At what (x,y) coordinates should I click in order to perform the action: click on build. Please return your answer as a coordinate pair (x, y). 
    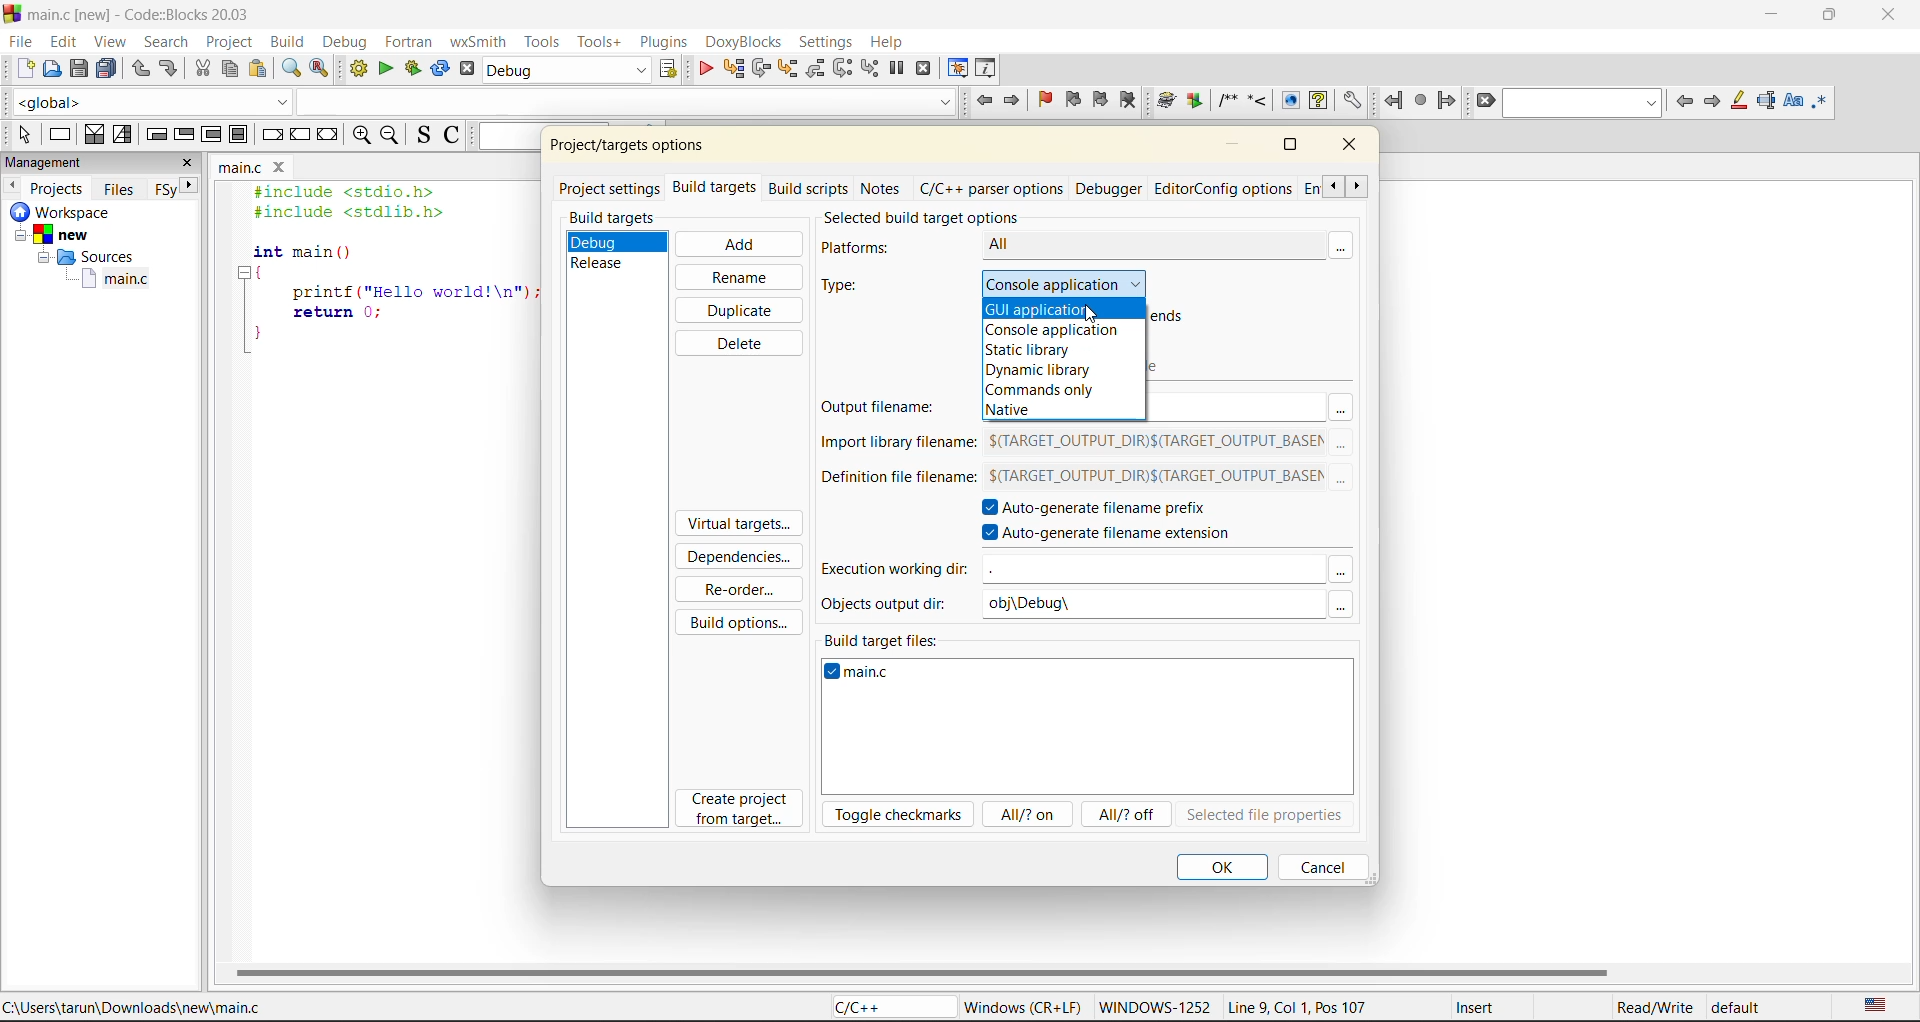
    Looking at the image, I should click on (358, 68).